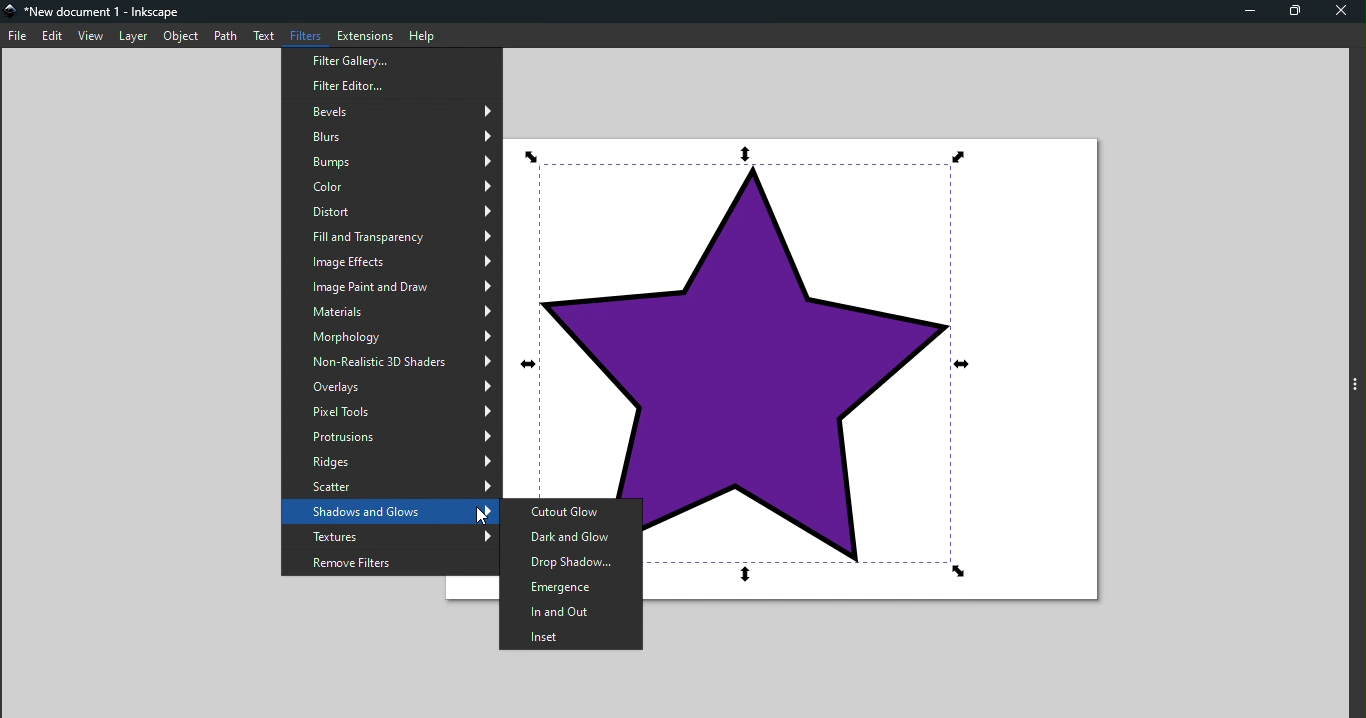 The height and width of the screenshot is (718, 1366). Describe the element at coordinates (391, 313) in the screenshot. I see `Materials` at that location.